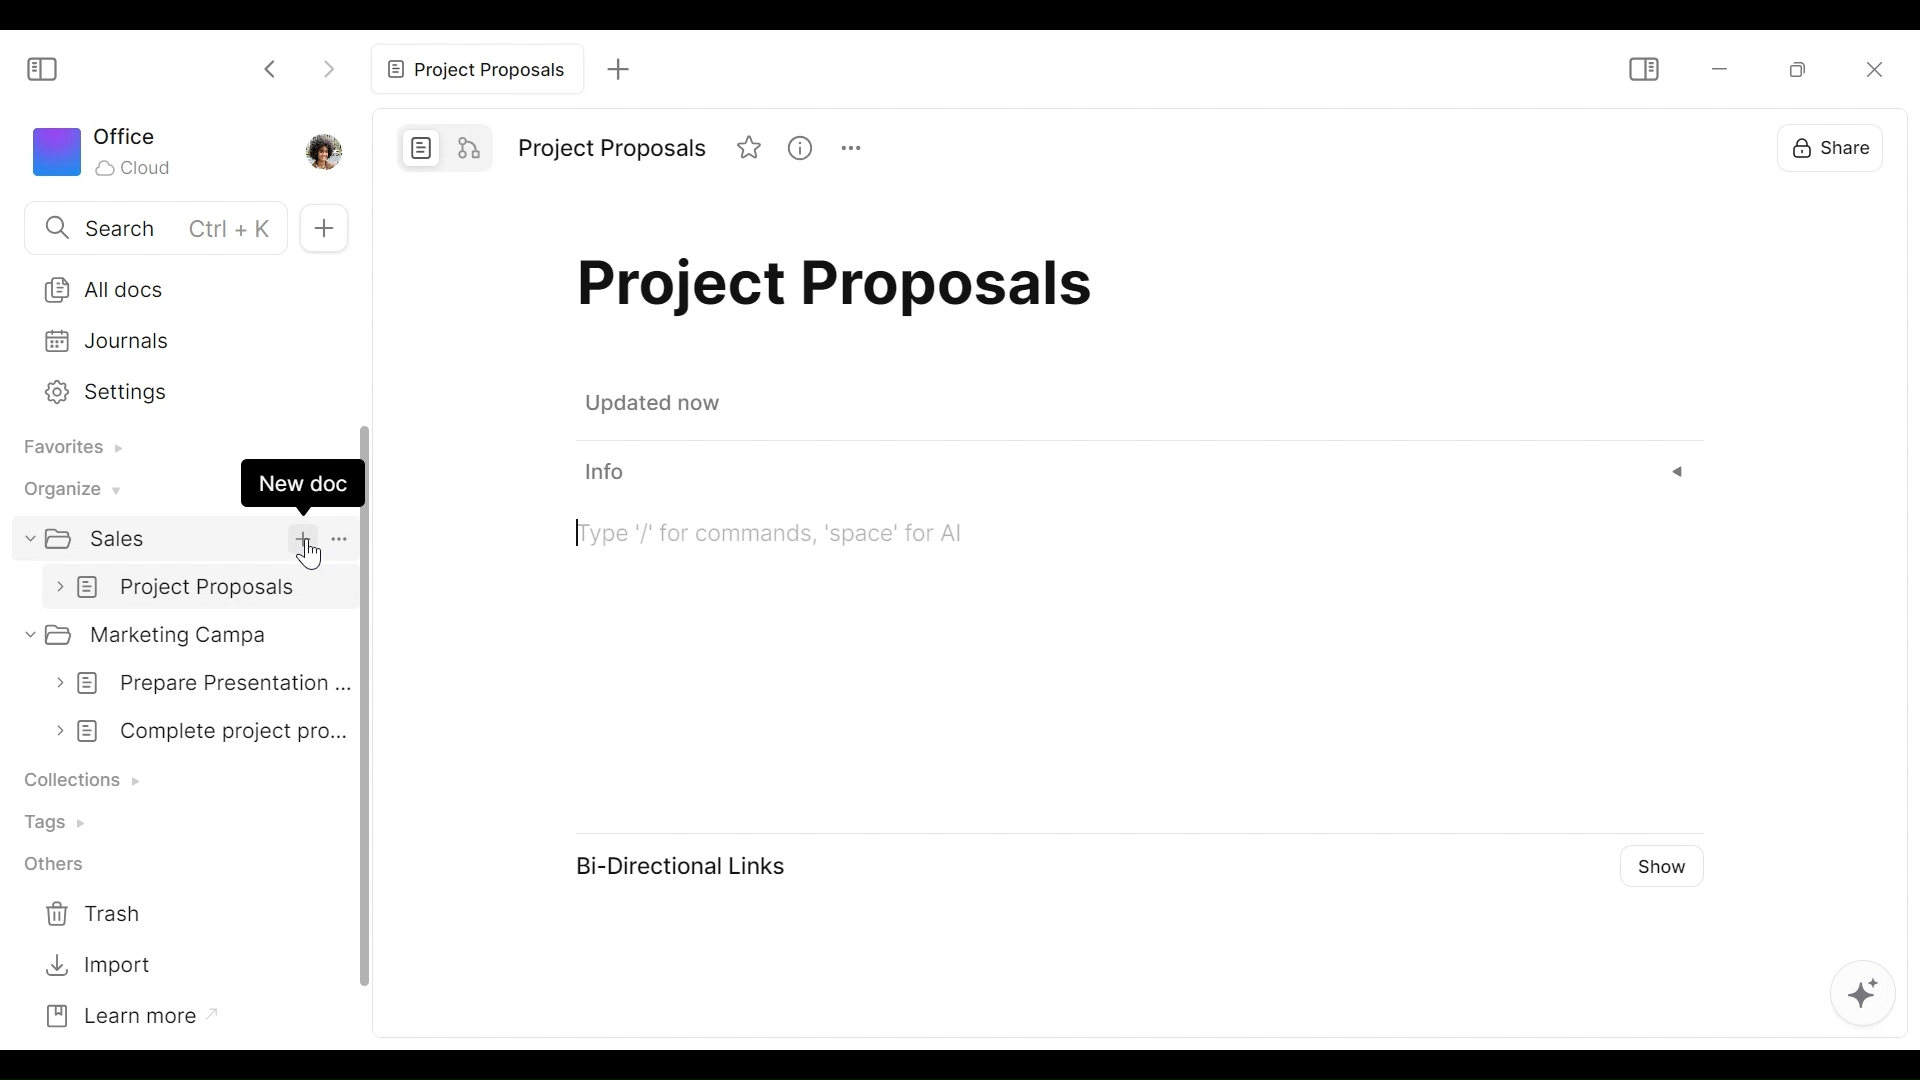 Image resolution: width=1920 pixels, height=1080 pixels. What do you see at coordinates (849, 284) in the screenshot?
I see `project proposals` at bounding box center [849, 284].